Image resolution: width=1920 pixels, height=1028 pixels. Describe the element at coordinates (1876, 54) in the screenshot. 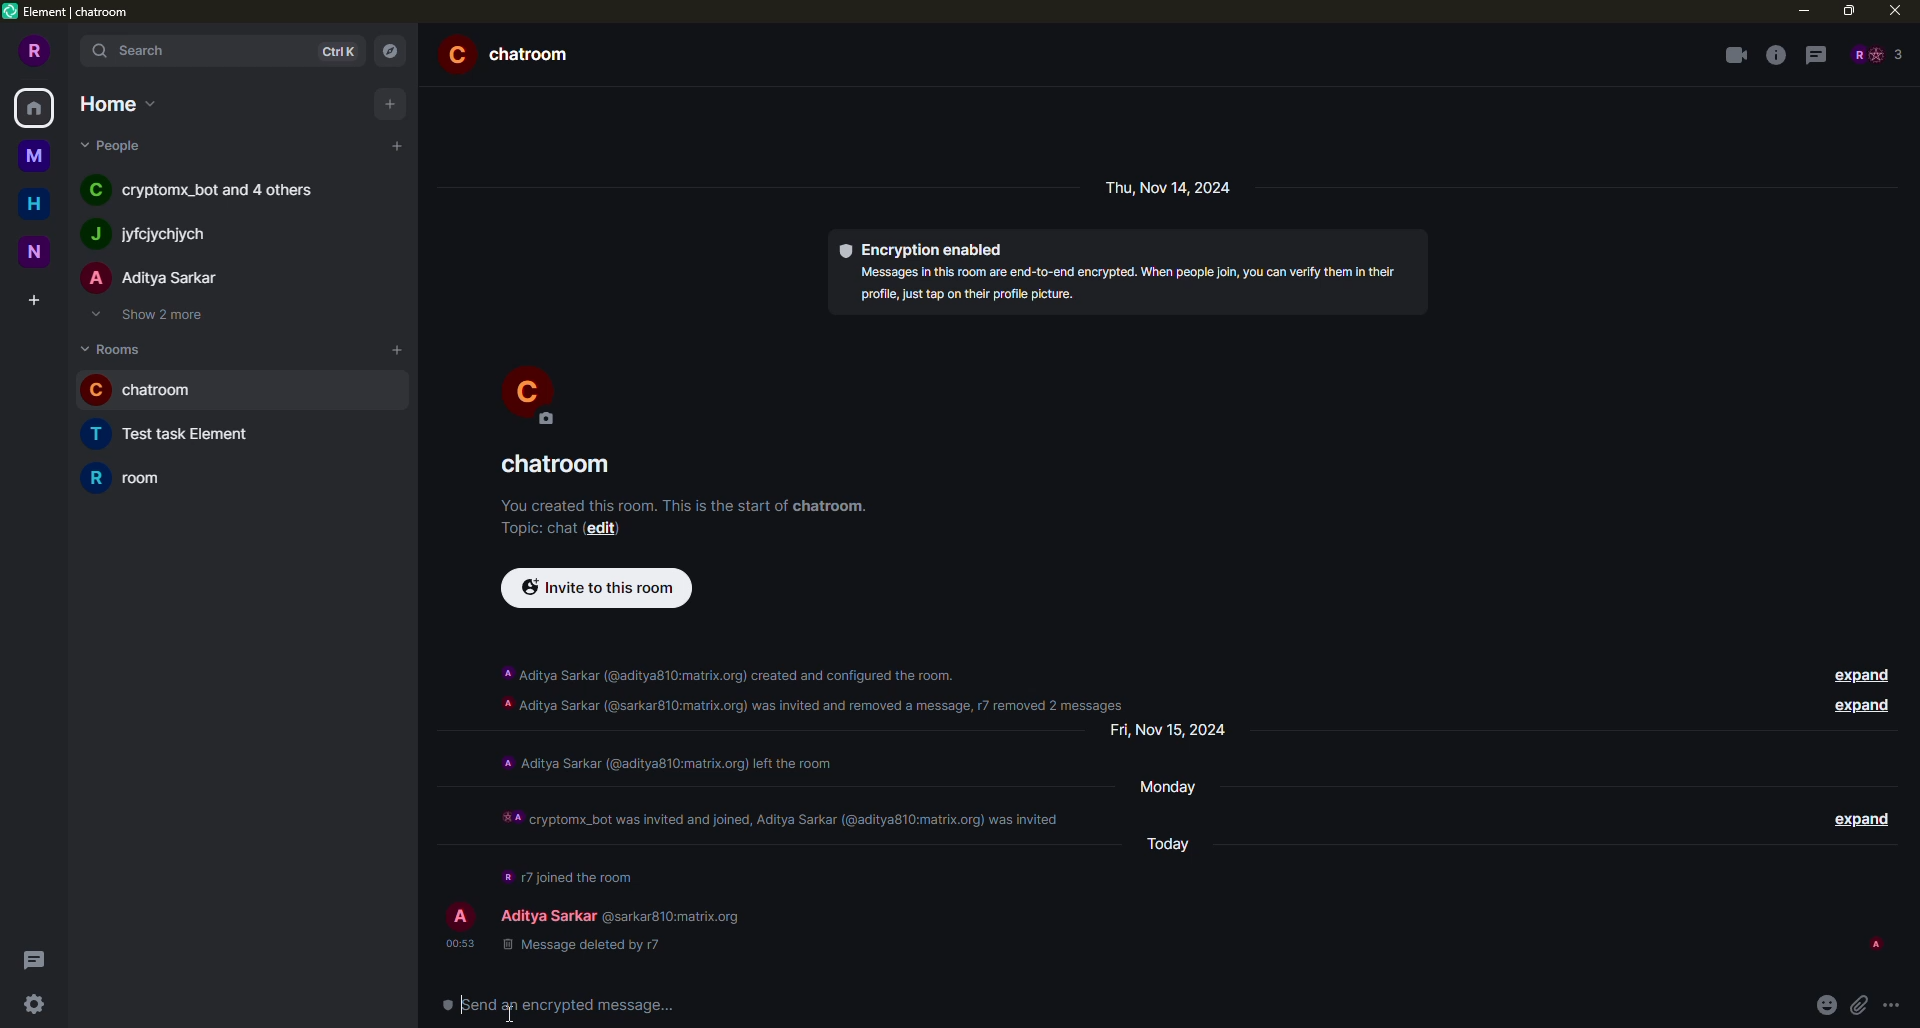

I see `people` at that location.